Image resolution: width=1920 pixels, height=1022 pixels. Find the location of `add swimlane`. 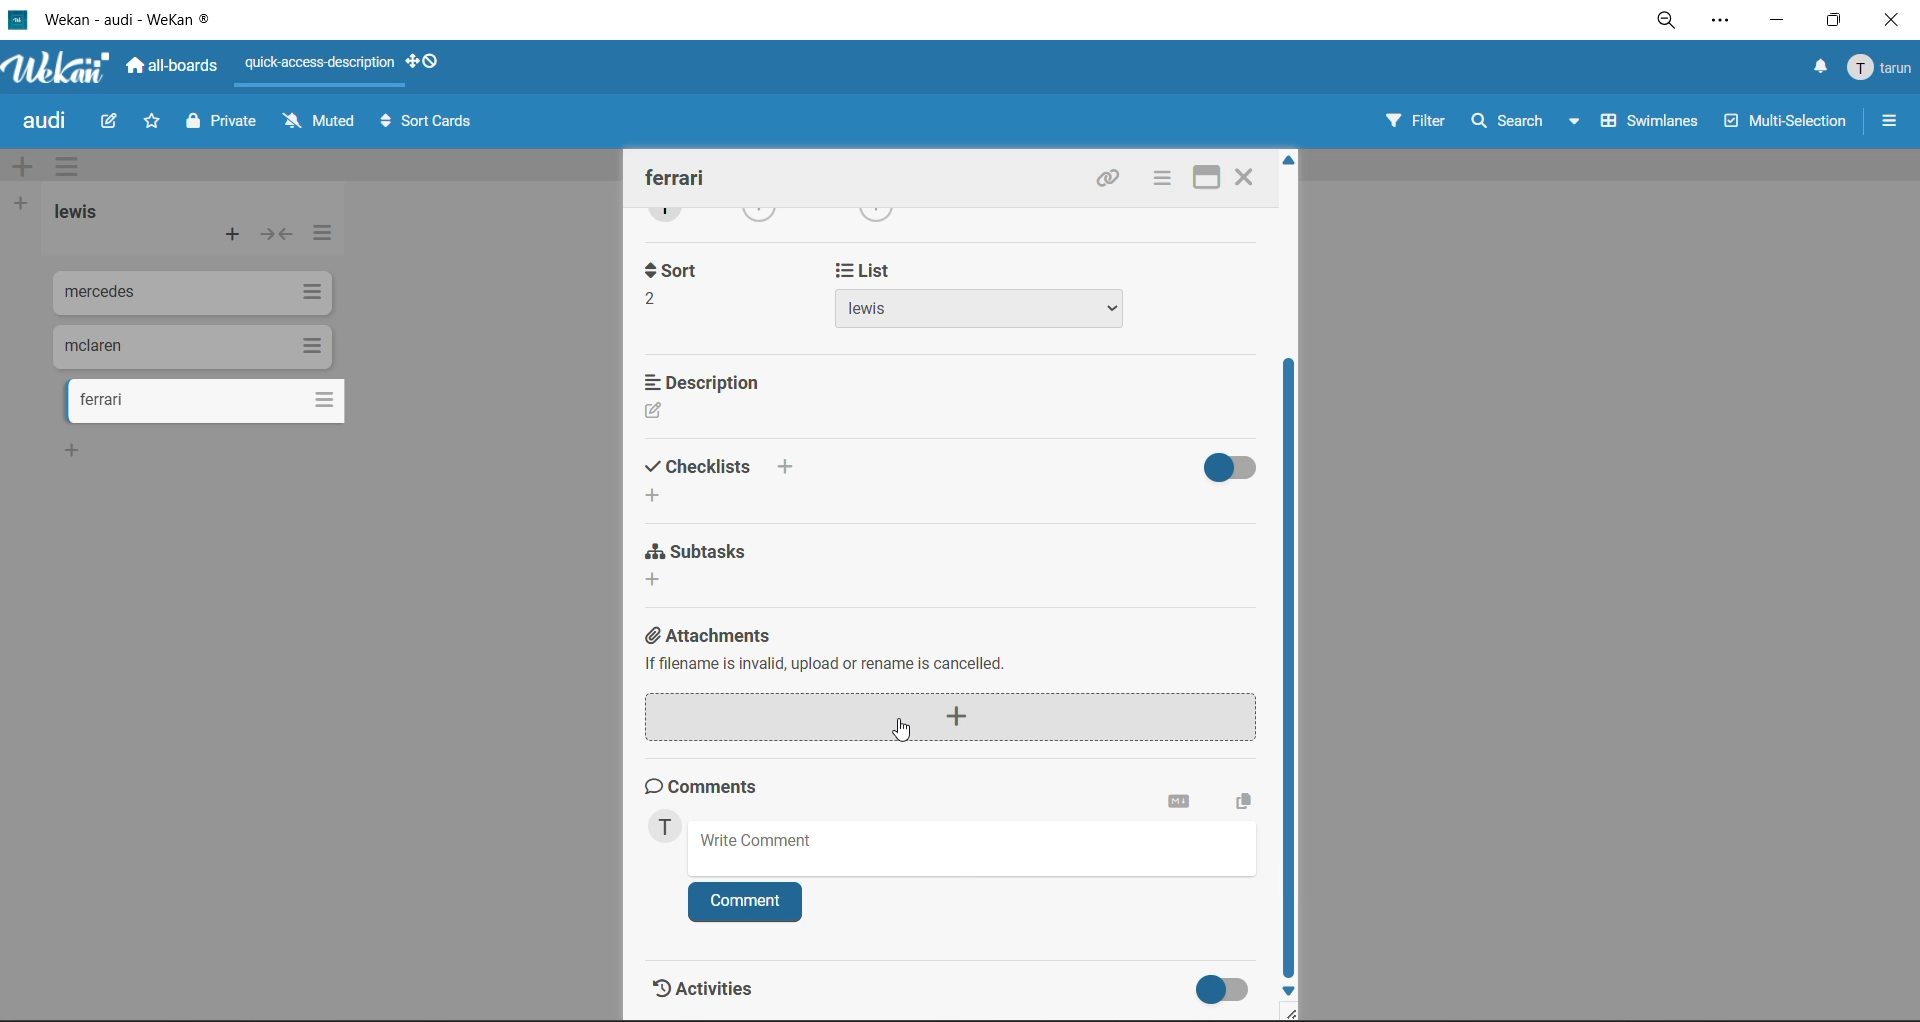

add swimlane is located at coordinates (22, 169).